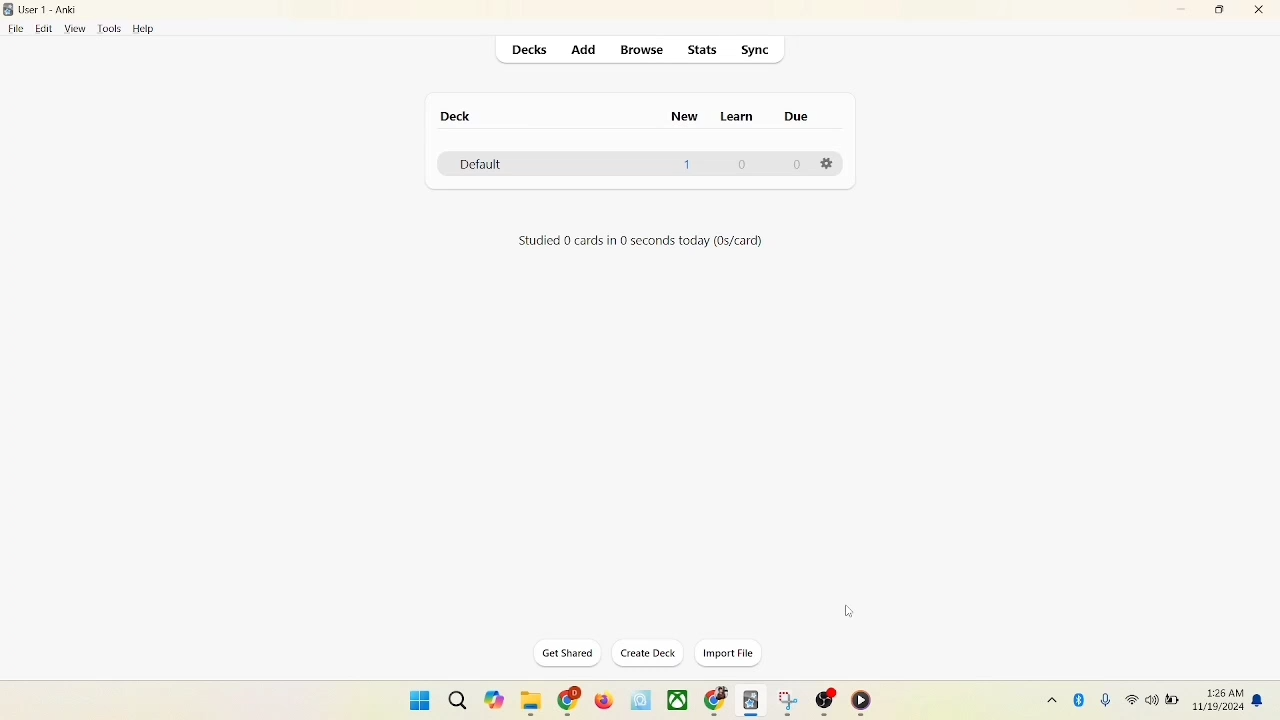  Describe the element at coordinates (1151, 699) in the screenshot. I see `speaker` at that location.